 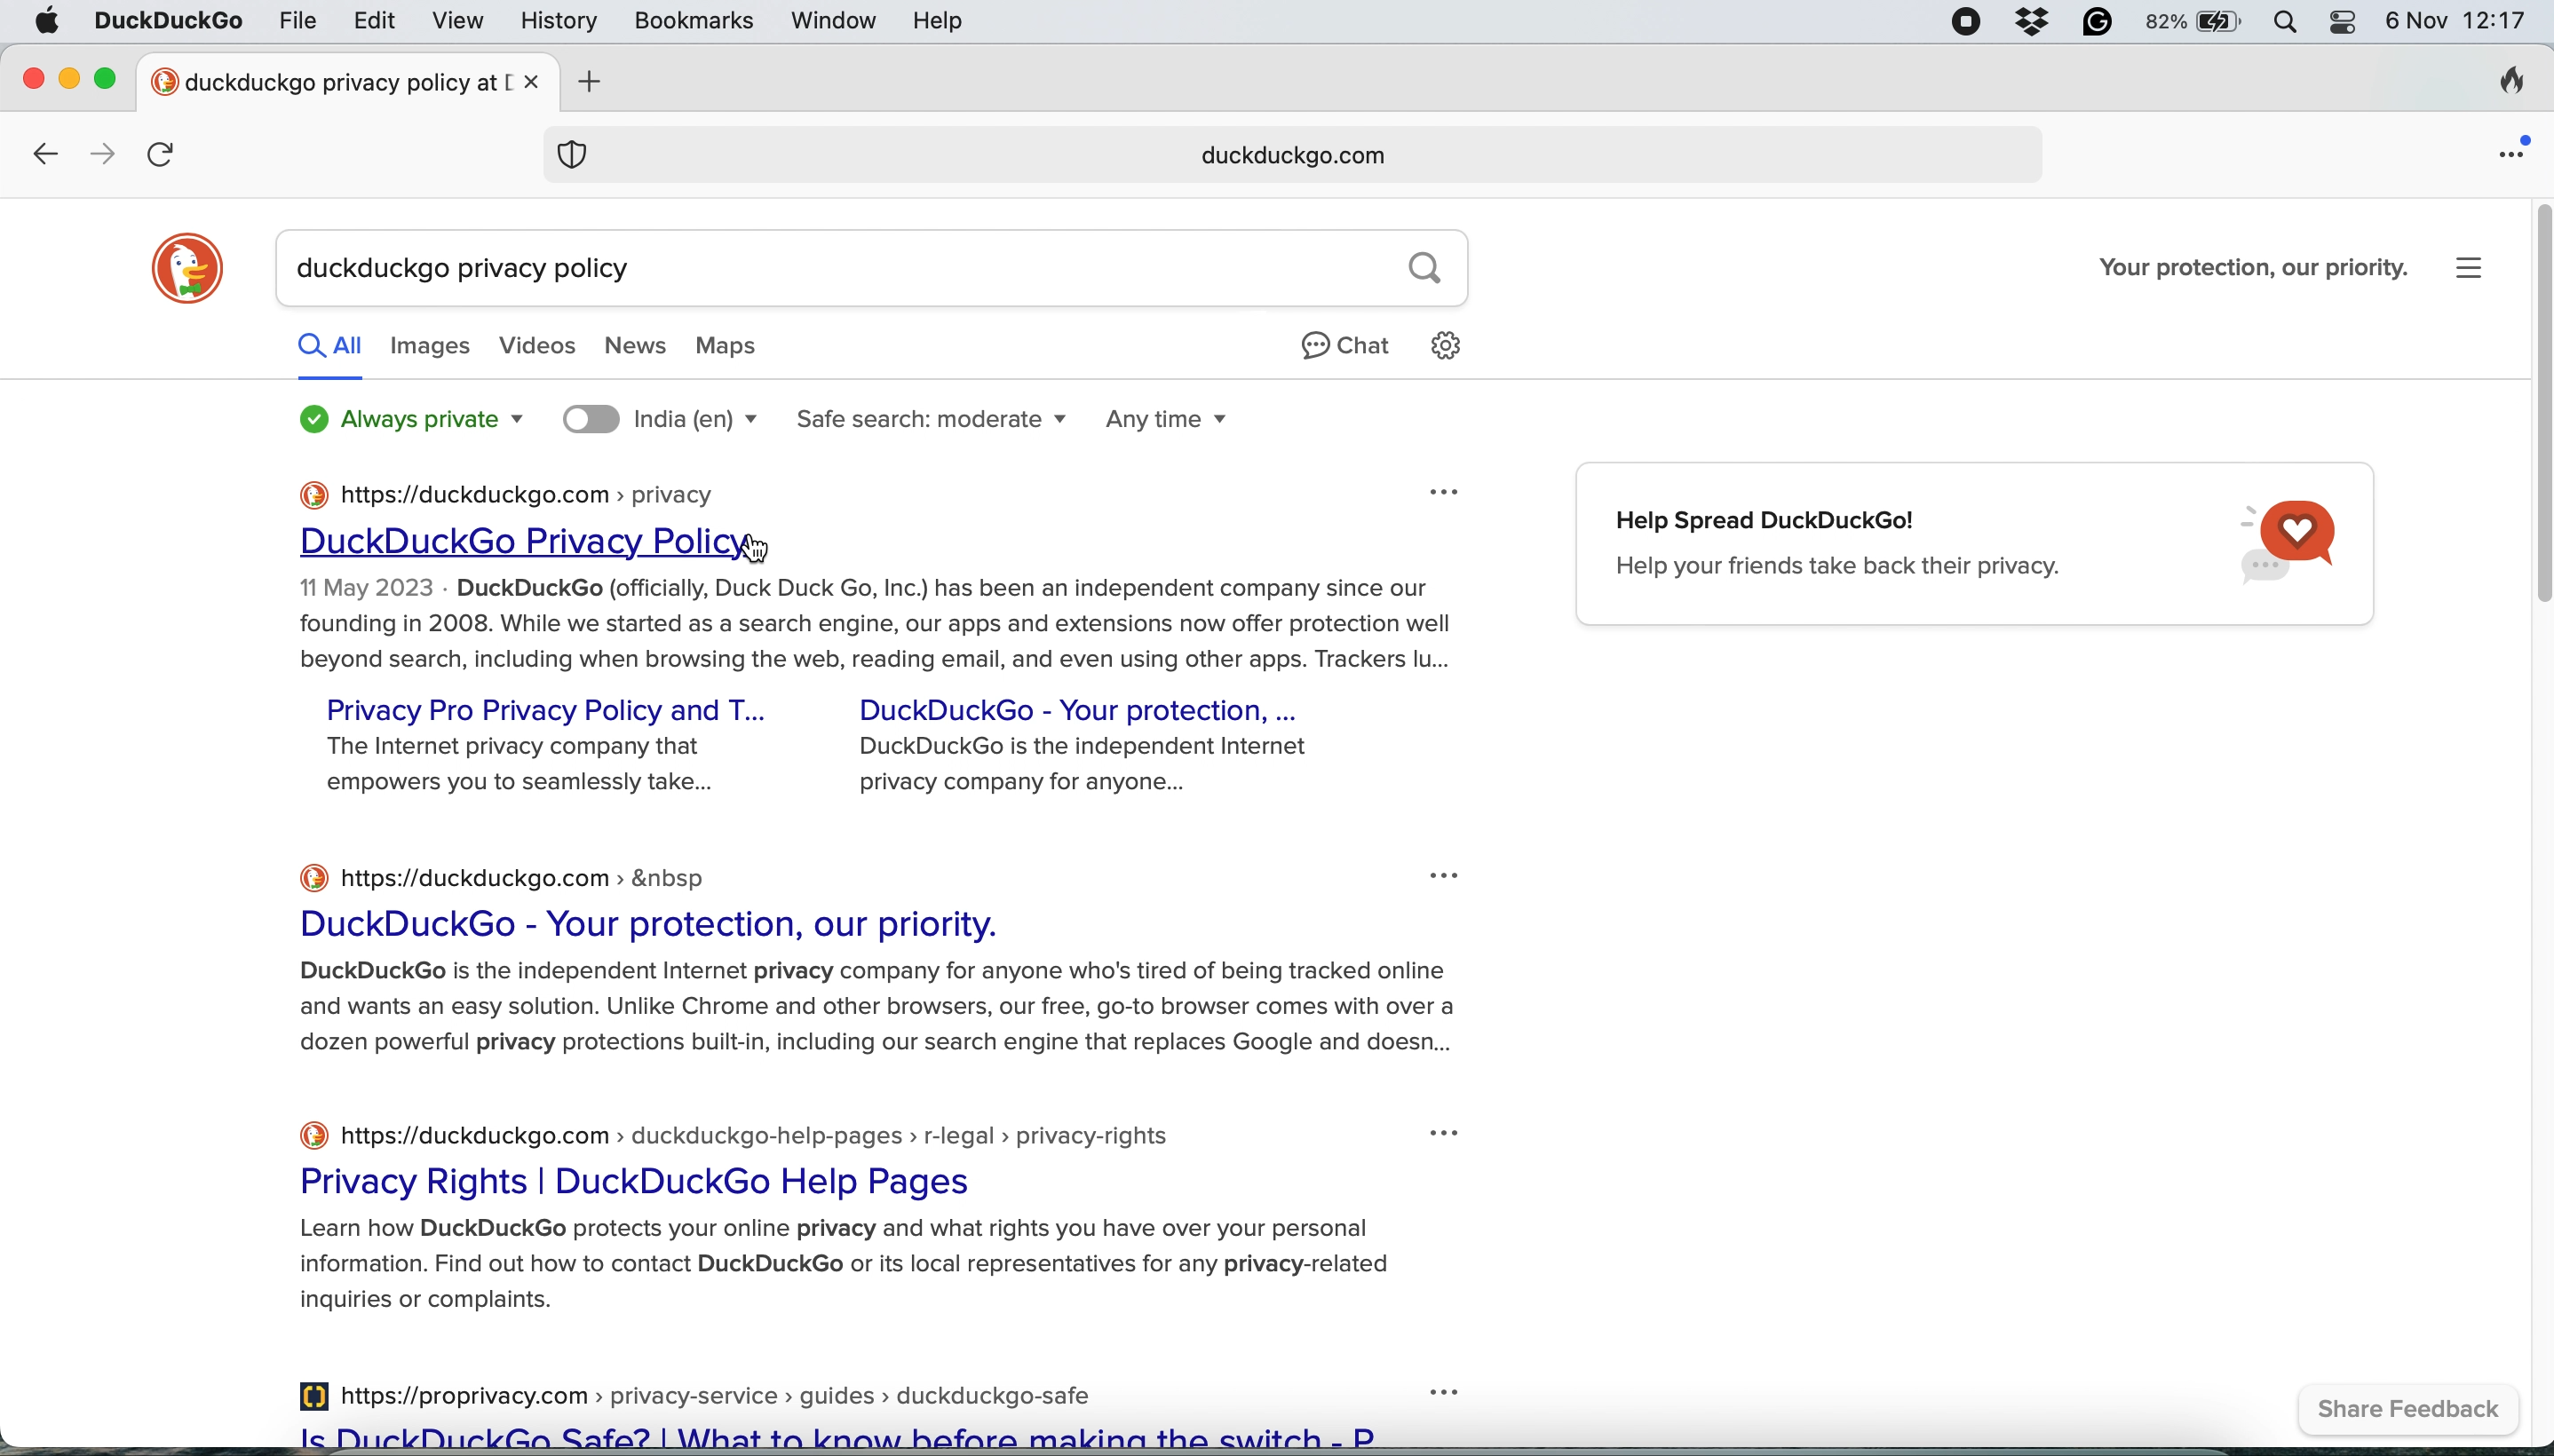 What do you see at coordinates (1970, 27) in the screenshot?
I see `screen recorder` at bounding box center [1970, 27].